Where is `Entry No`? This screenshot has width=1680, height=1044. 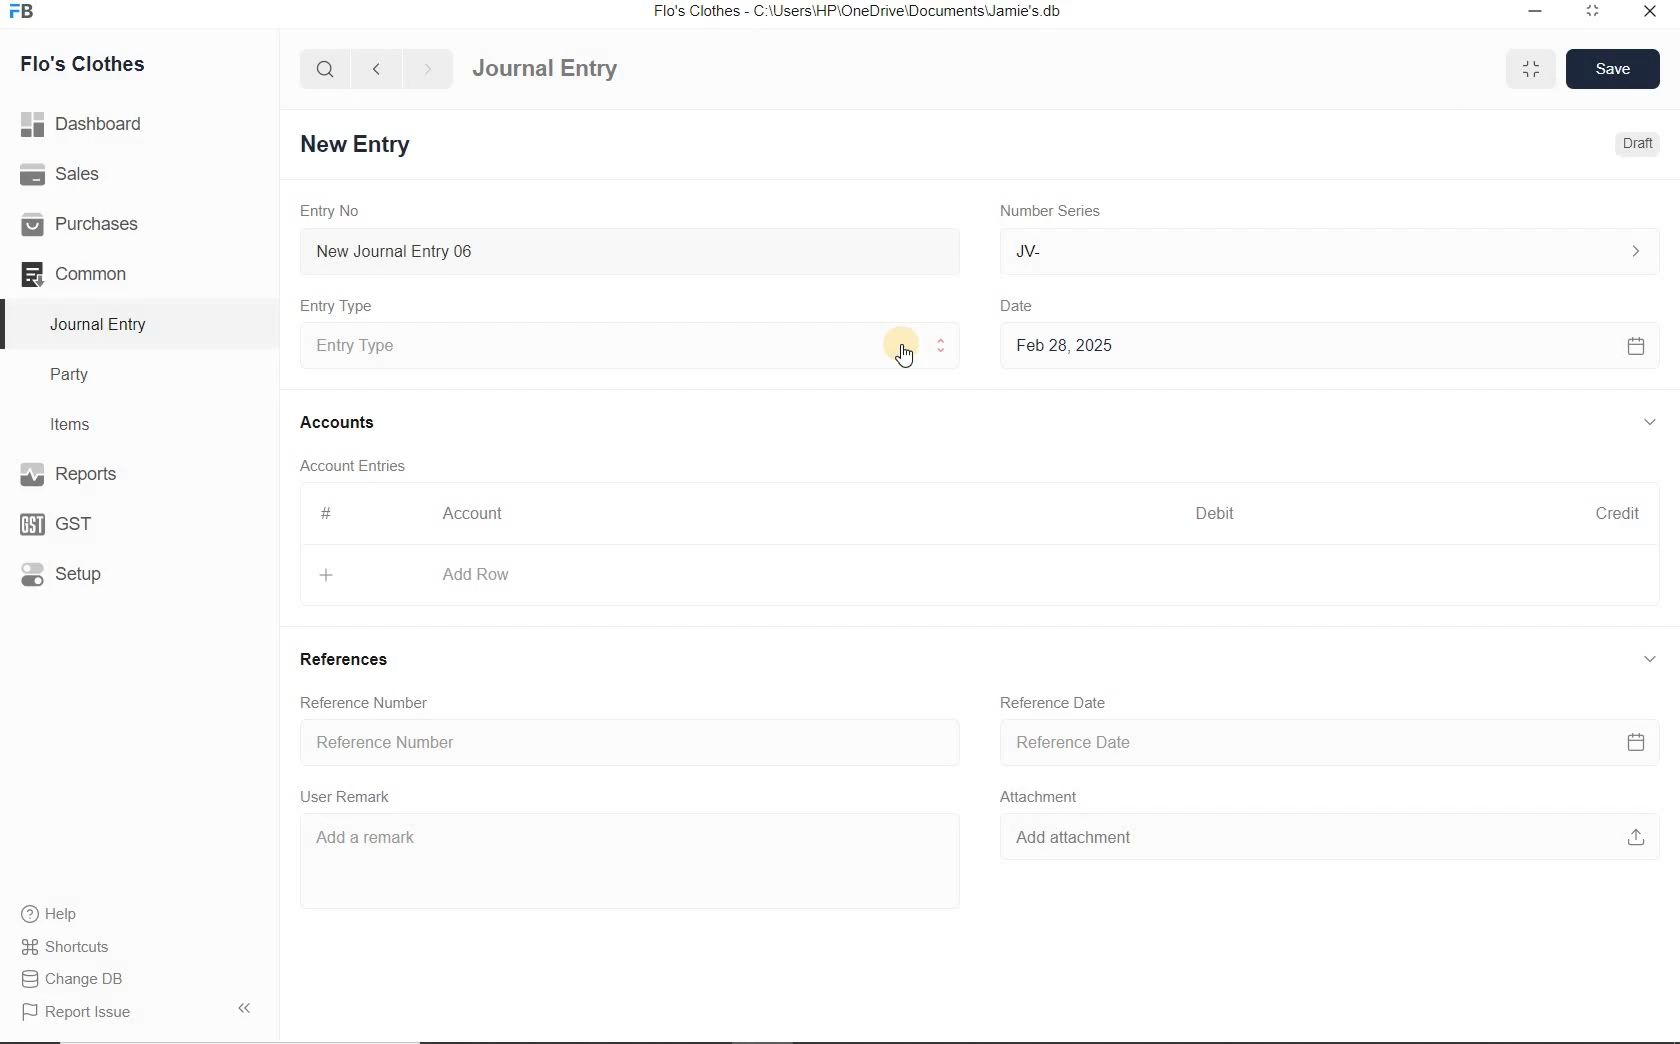
Entry No is located at coordinates (333, 211).